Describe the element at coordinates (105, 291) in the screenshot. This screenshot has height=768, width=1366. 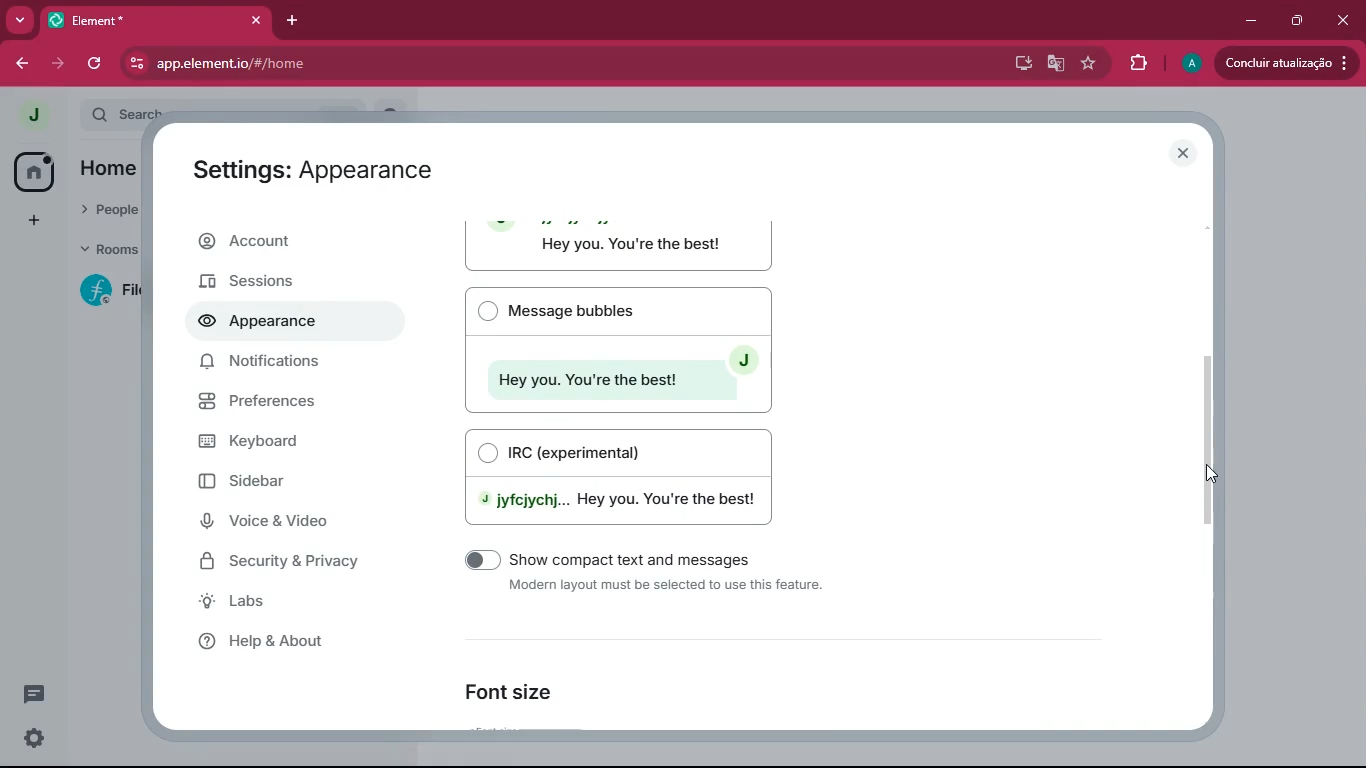
I see `room` at that location.